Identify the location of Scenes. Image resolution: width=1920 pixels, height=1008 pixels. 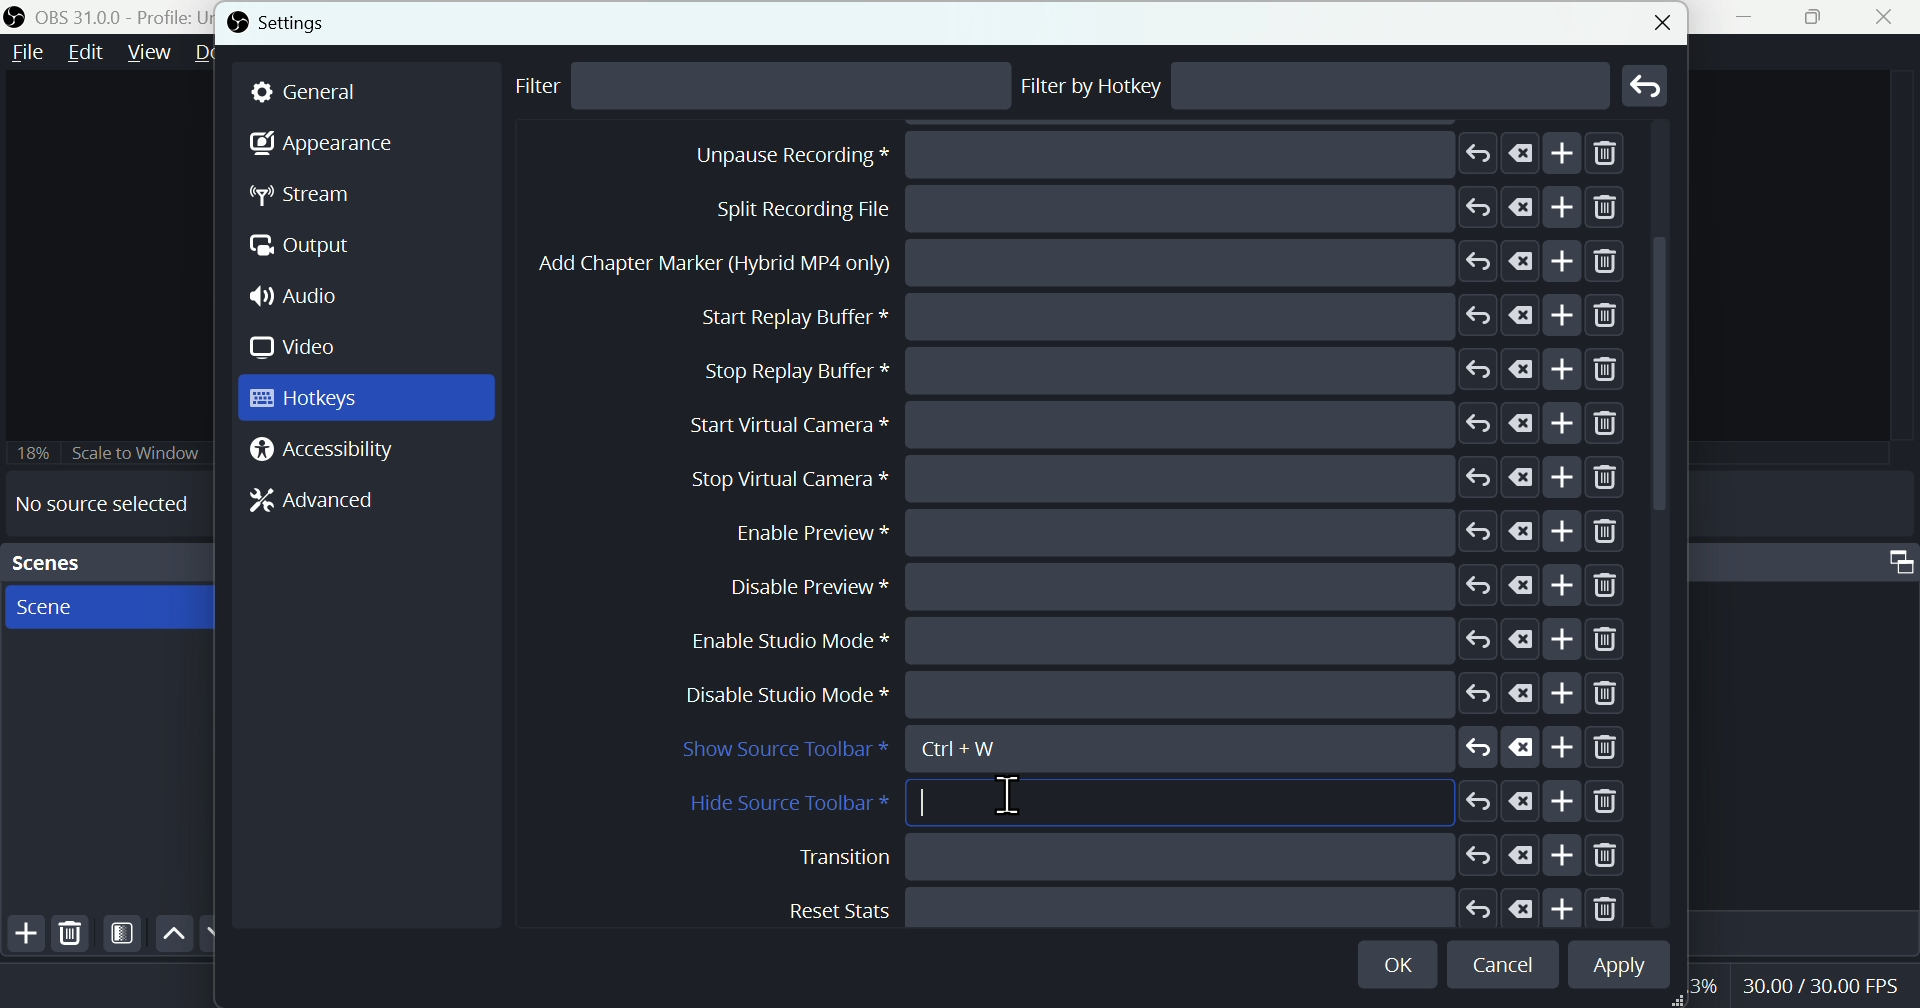
(104, 563).